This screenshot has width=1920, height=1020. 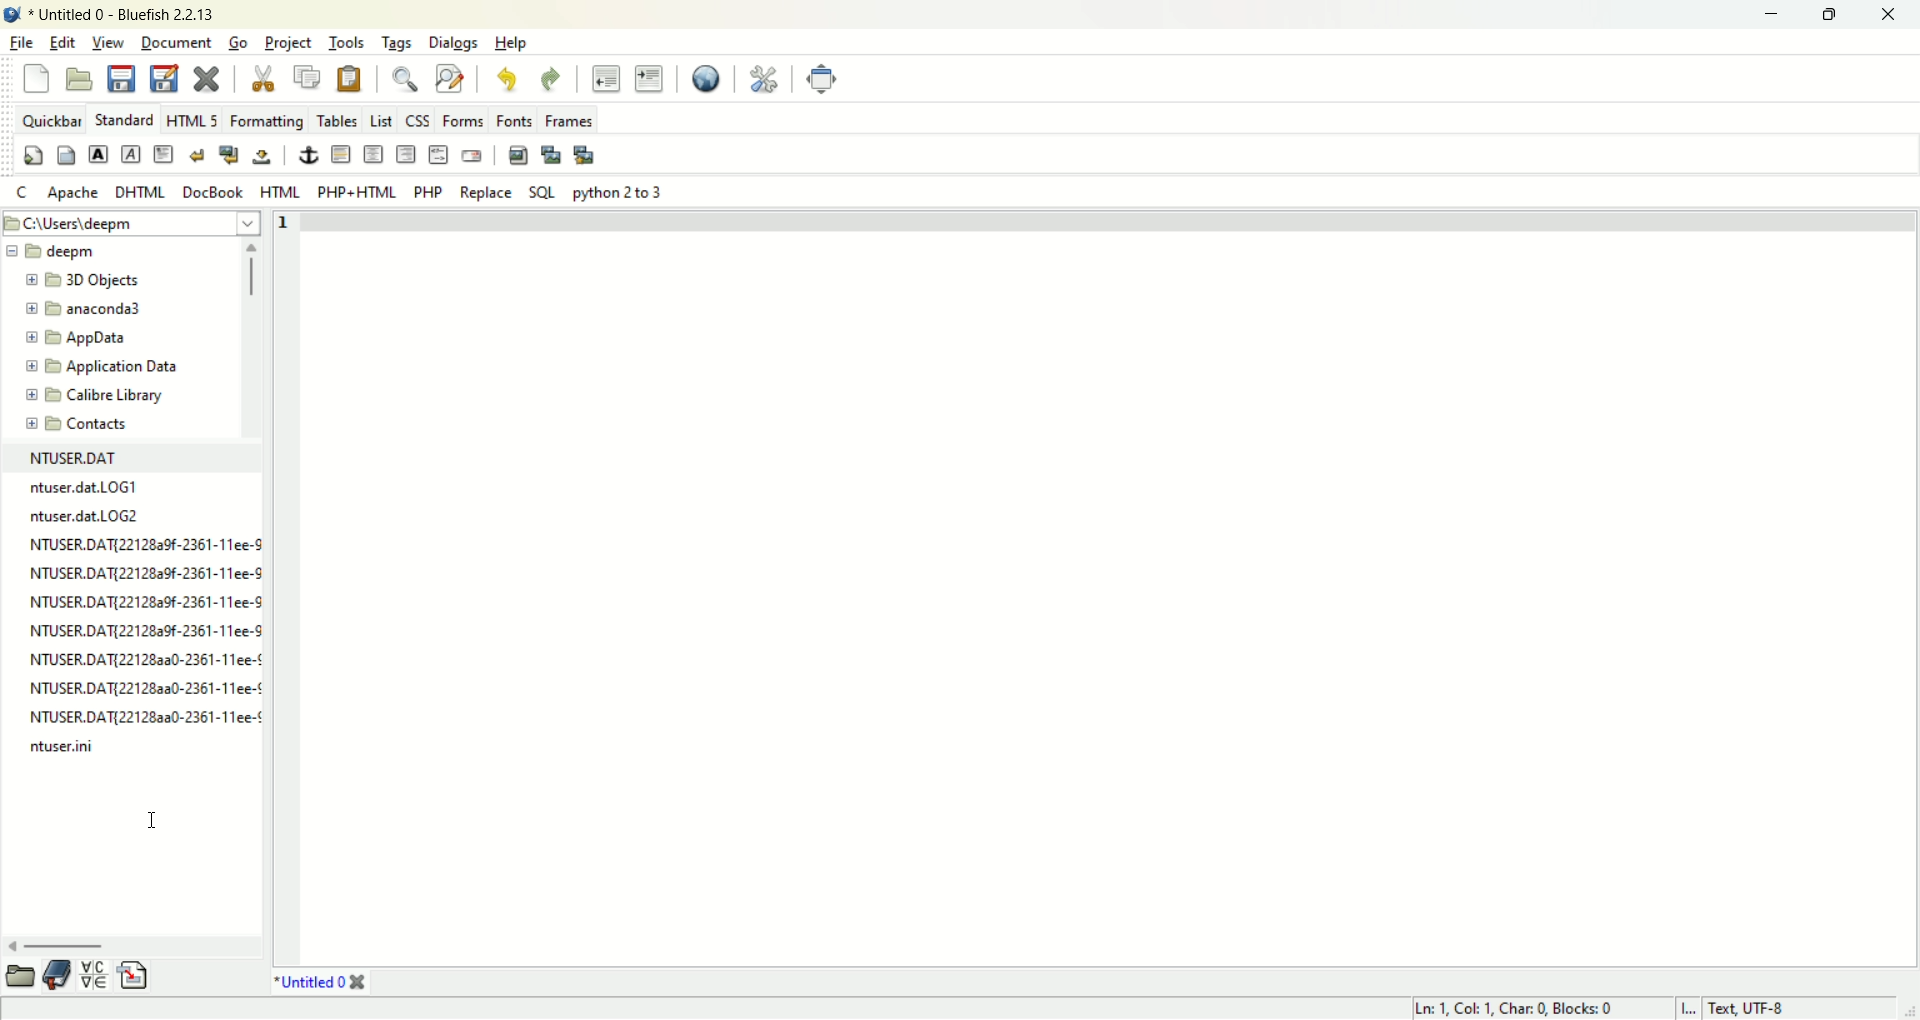 What do you see at coordinates (144, 716) in the screenshot?
I see `NTUSER.DAT{22128aa0-2361-11ee-¢` at bounding box center [144, 716].